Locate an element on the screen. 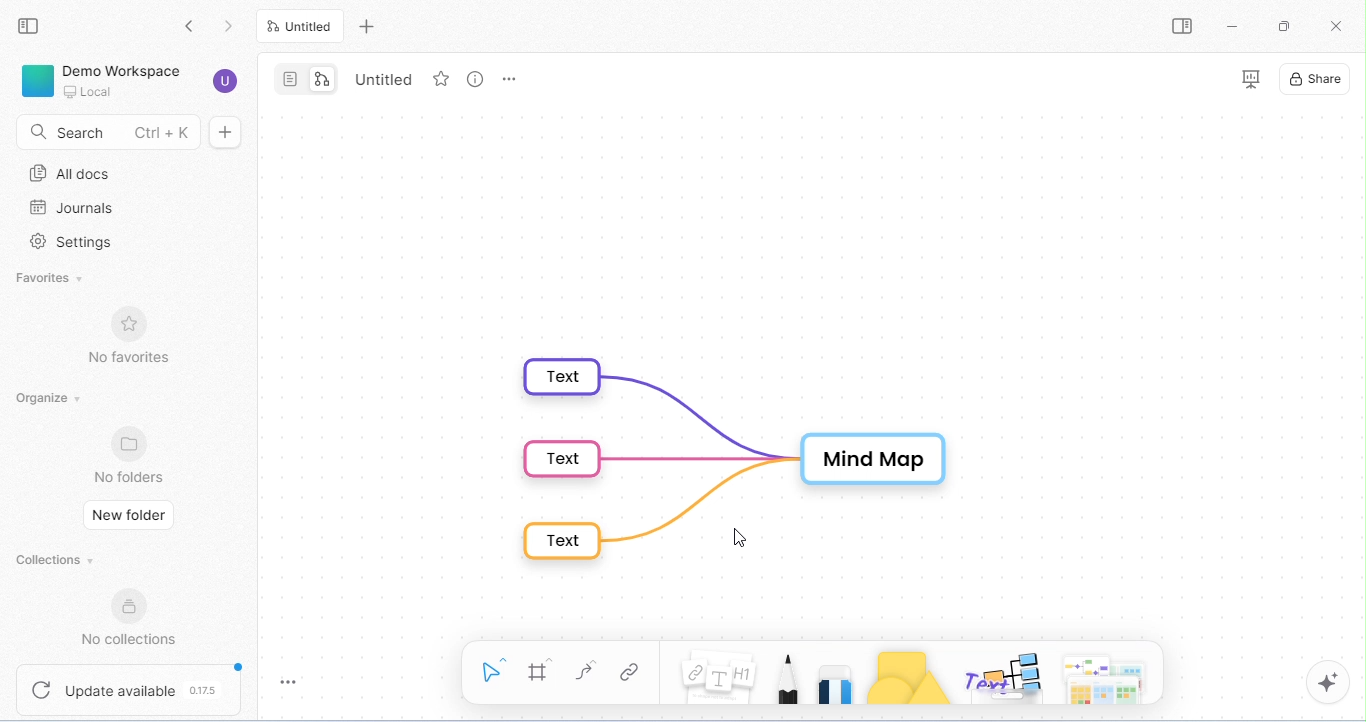 The width and height of the screenshot is (1366, 722). page mode is located at coordinates (289, 79).